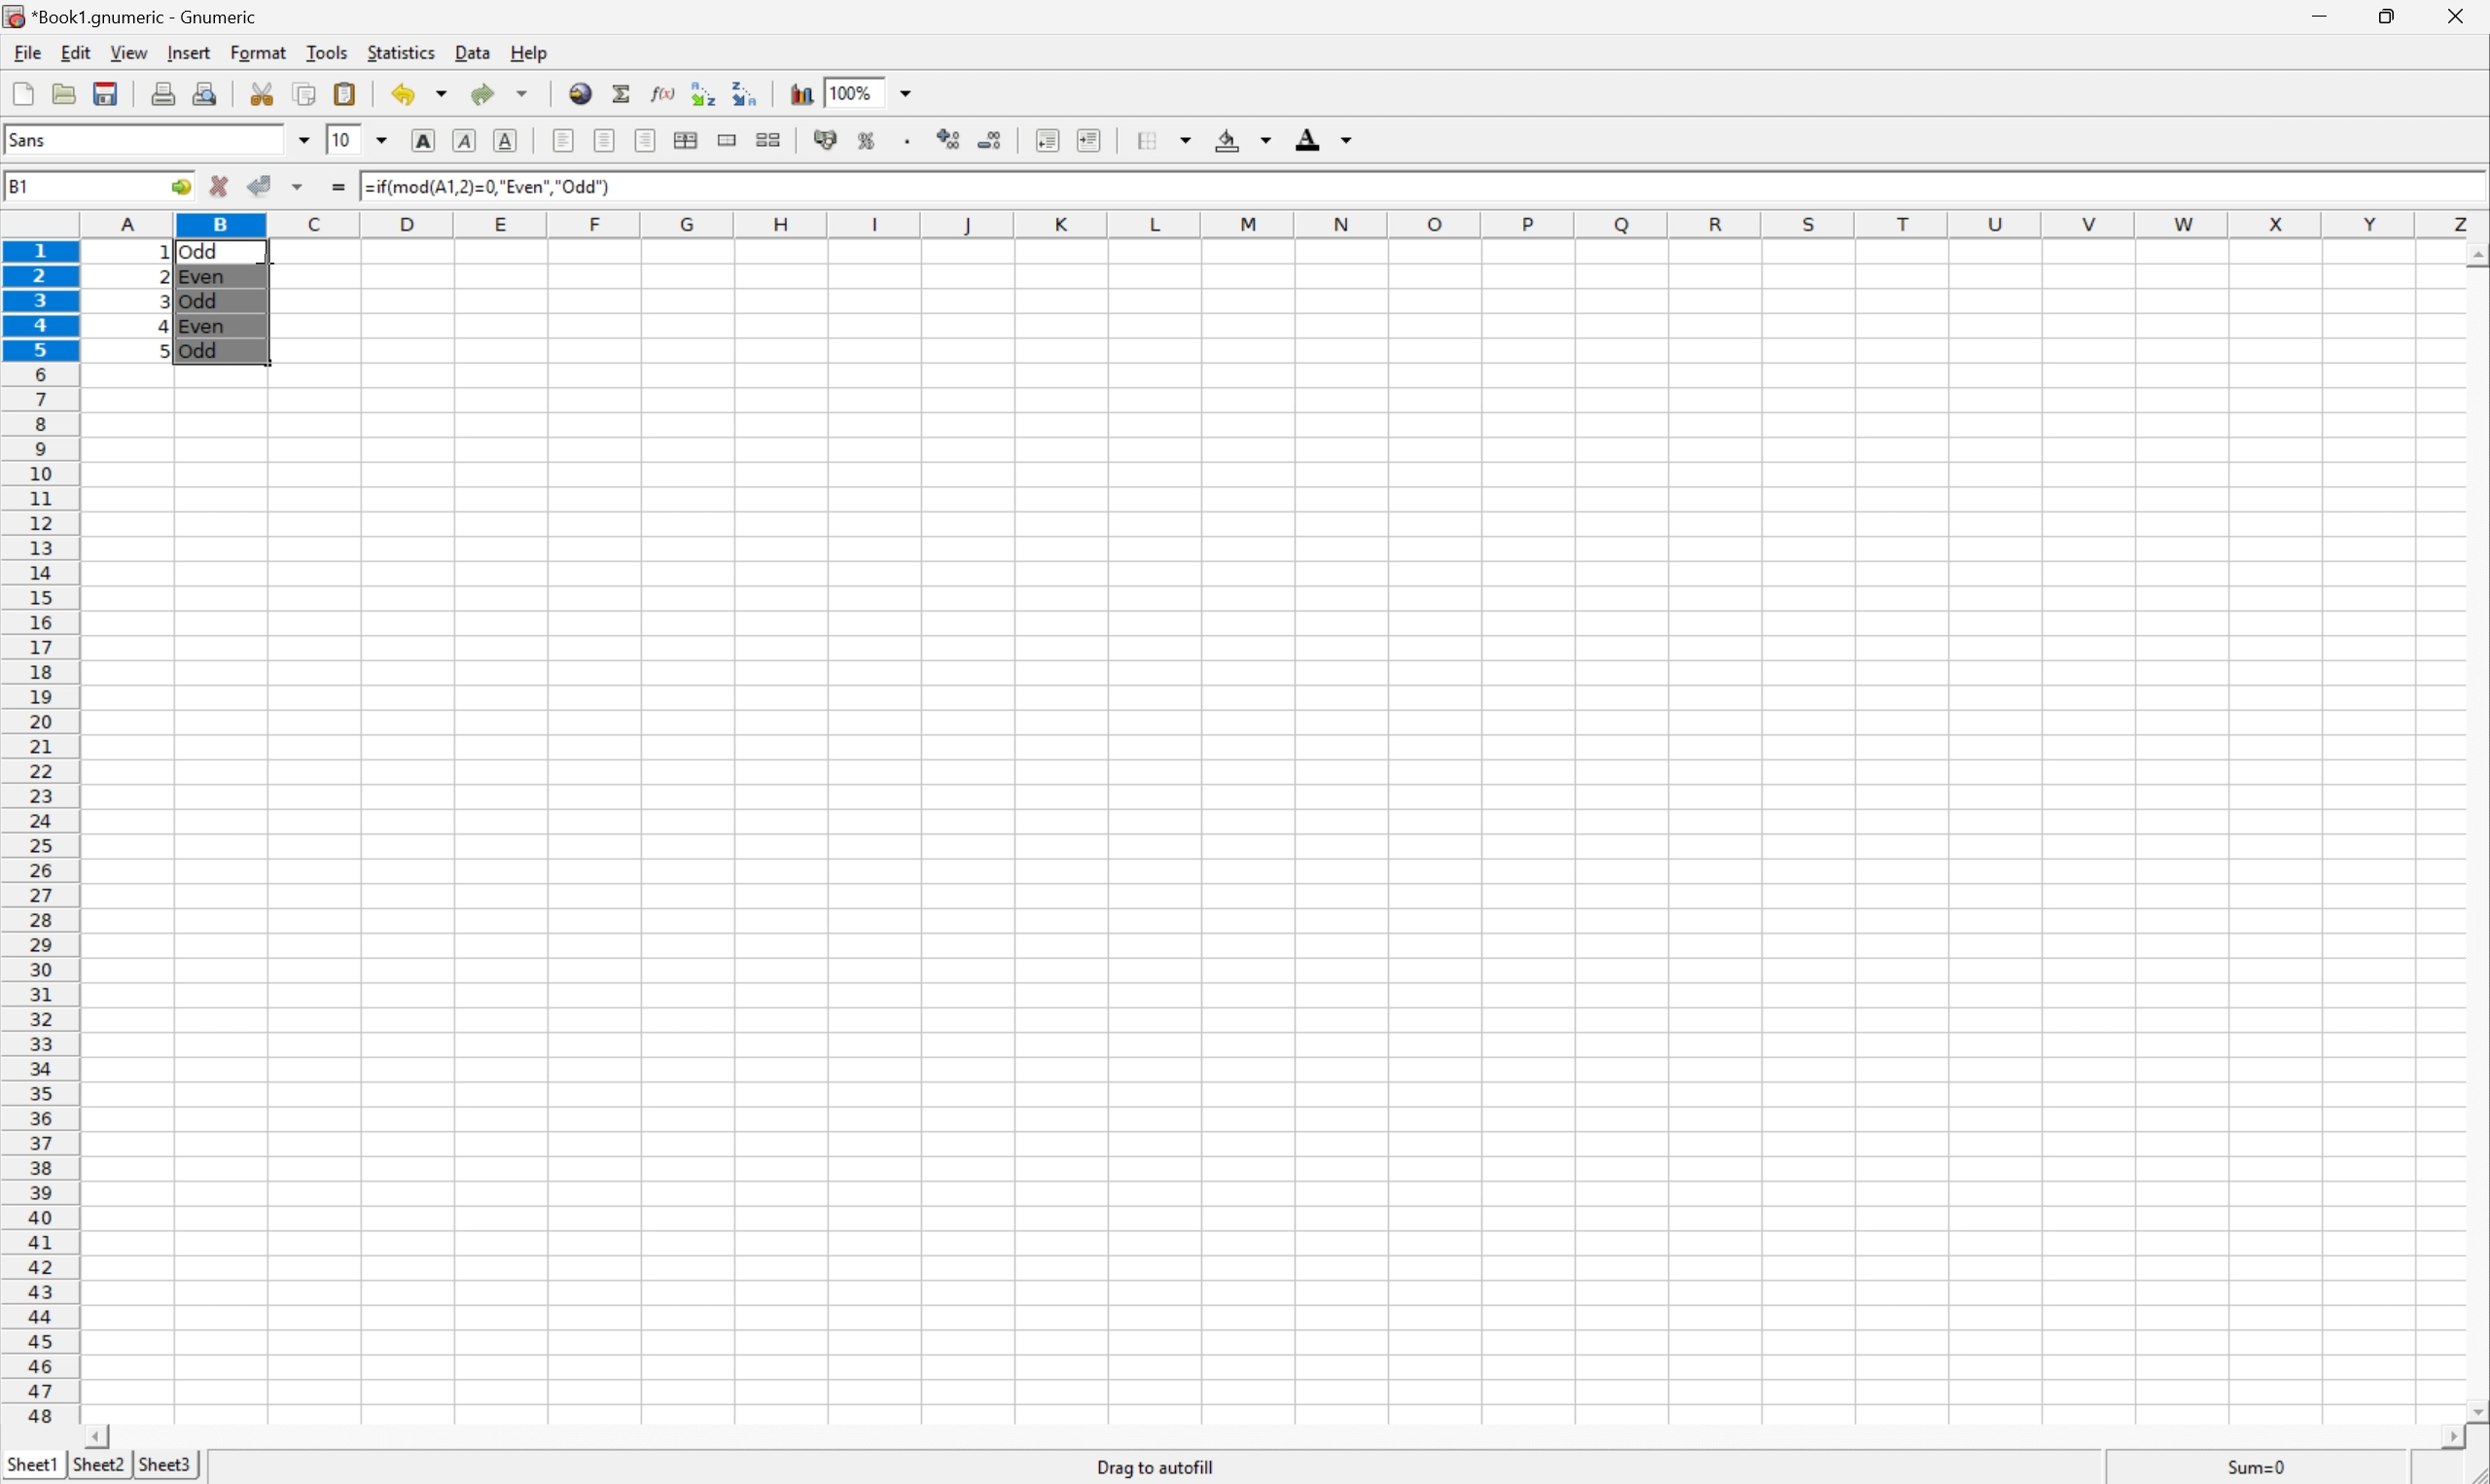 The image size is (2490, 1484). What do you see at coordinates (461, 141) in the screenshot?
I see `Italic` at bounding box center [461, 141].